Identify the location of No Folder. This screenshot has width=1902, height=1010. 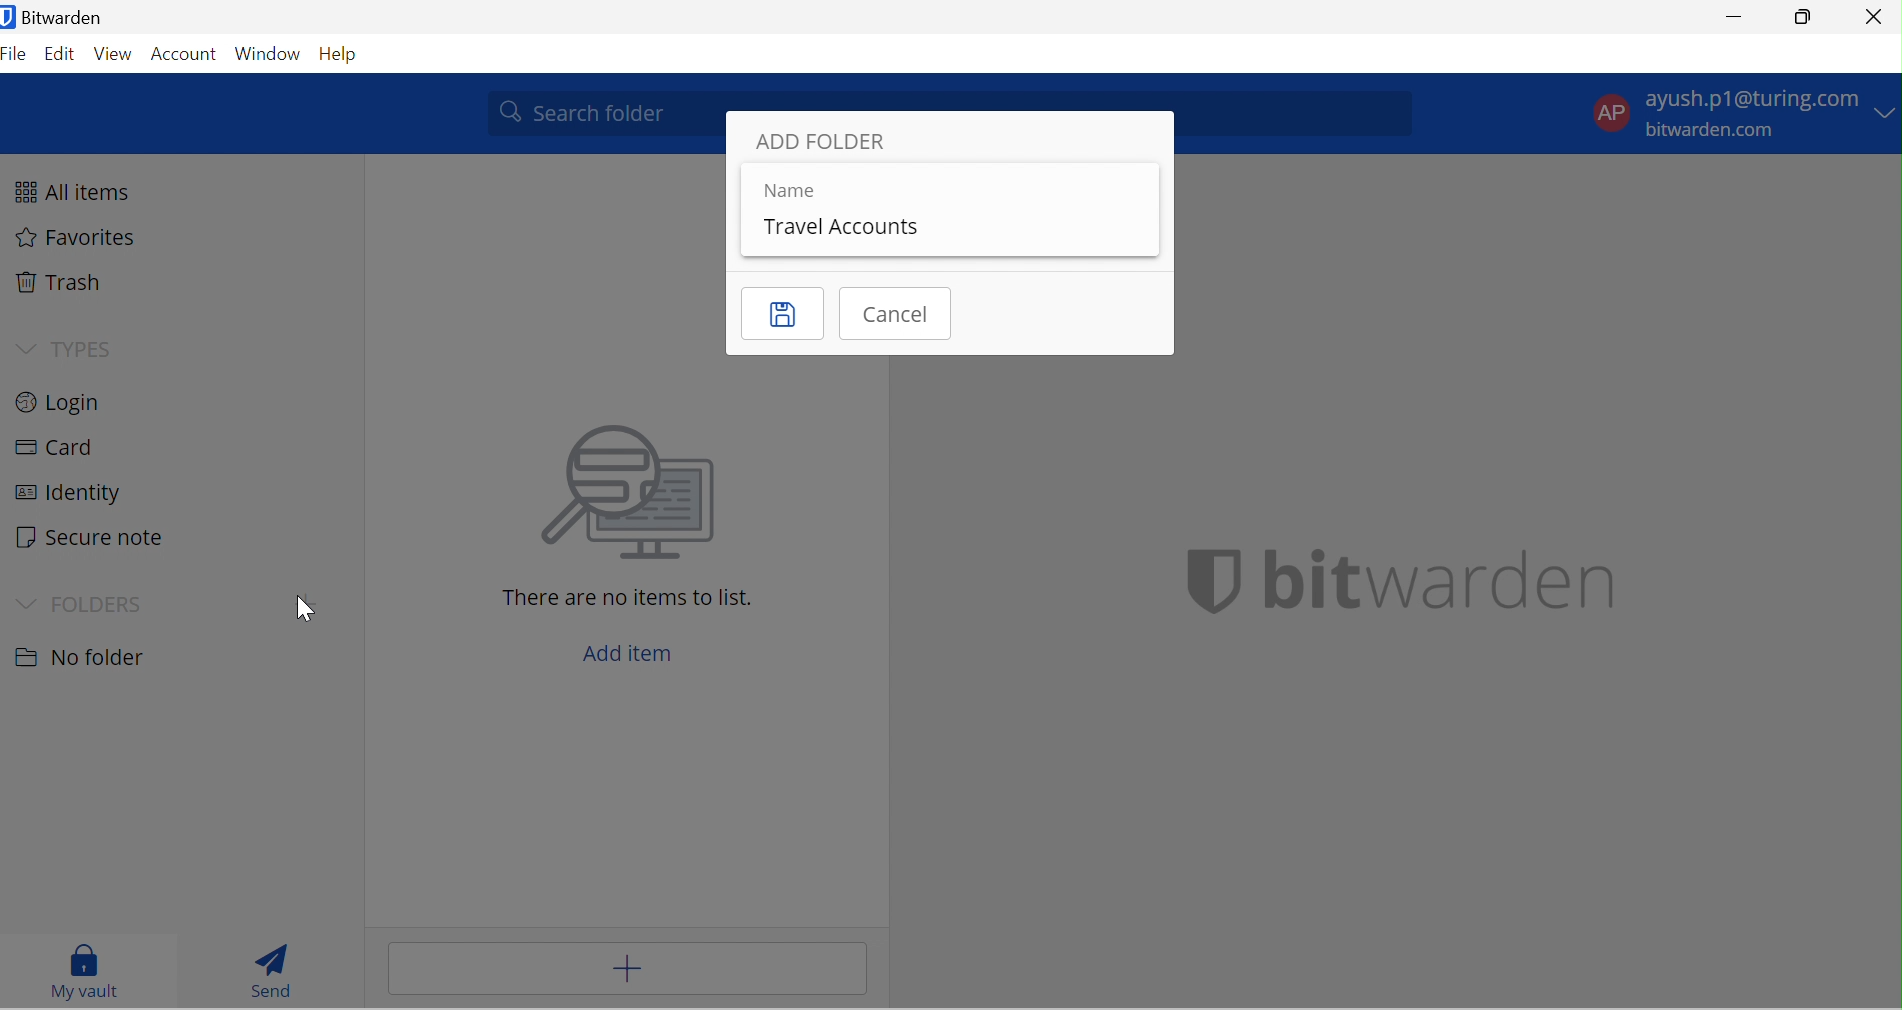
(87, 658).